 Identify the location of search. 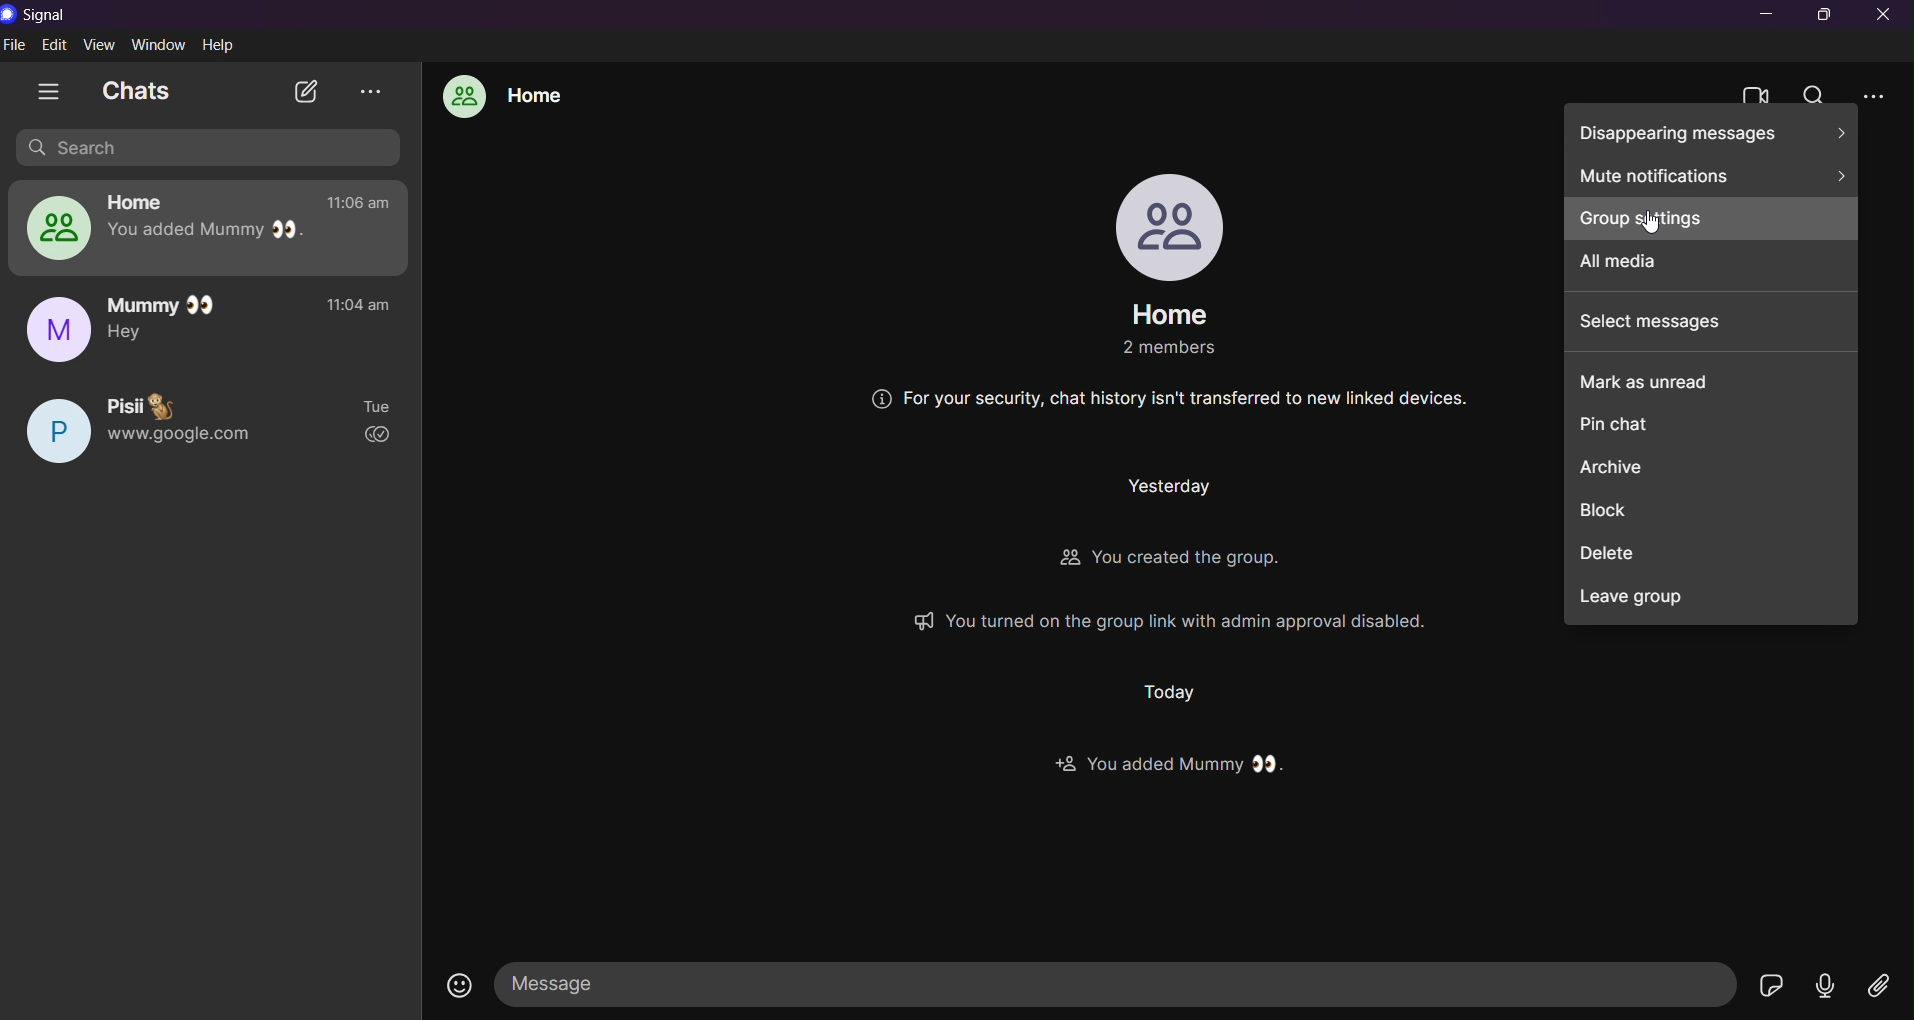
(1819, 89).